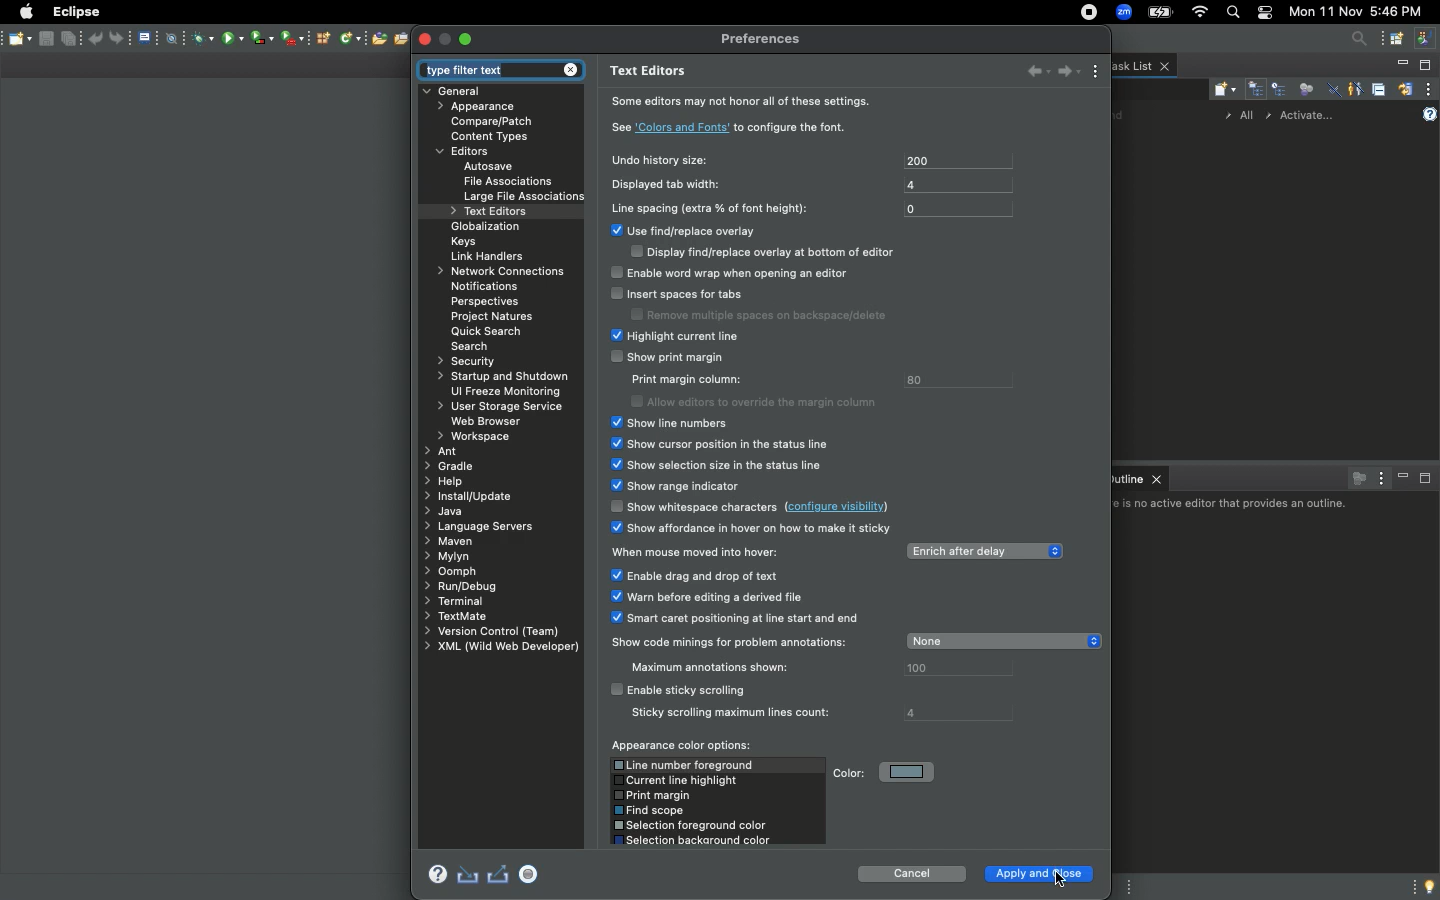 The image size is (1440, 900). What do you see at coordinates (482, 109) in the screenshot?
I see `Appearance` at bounding box center [482, 109].